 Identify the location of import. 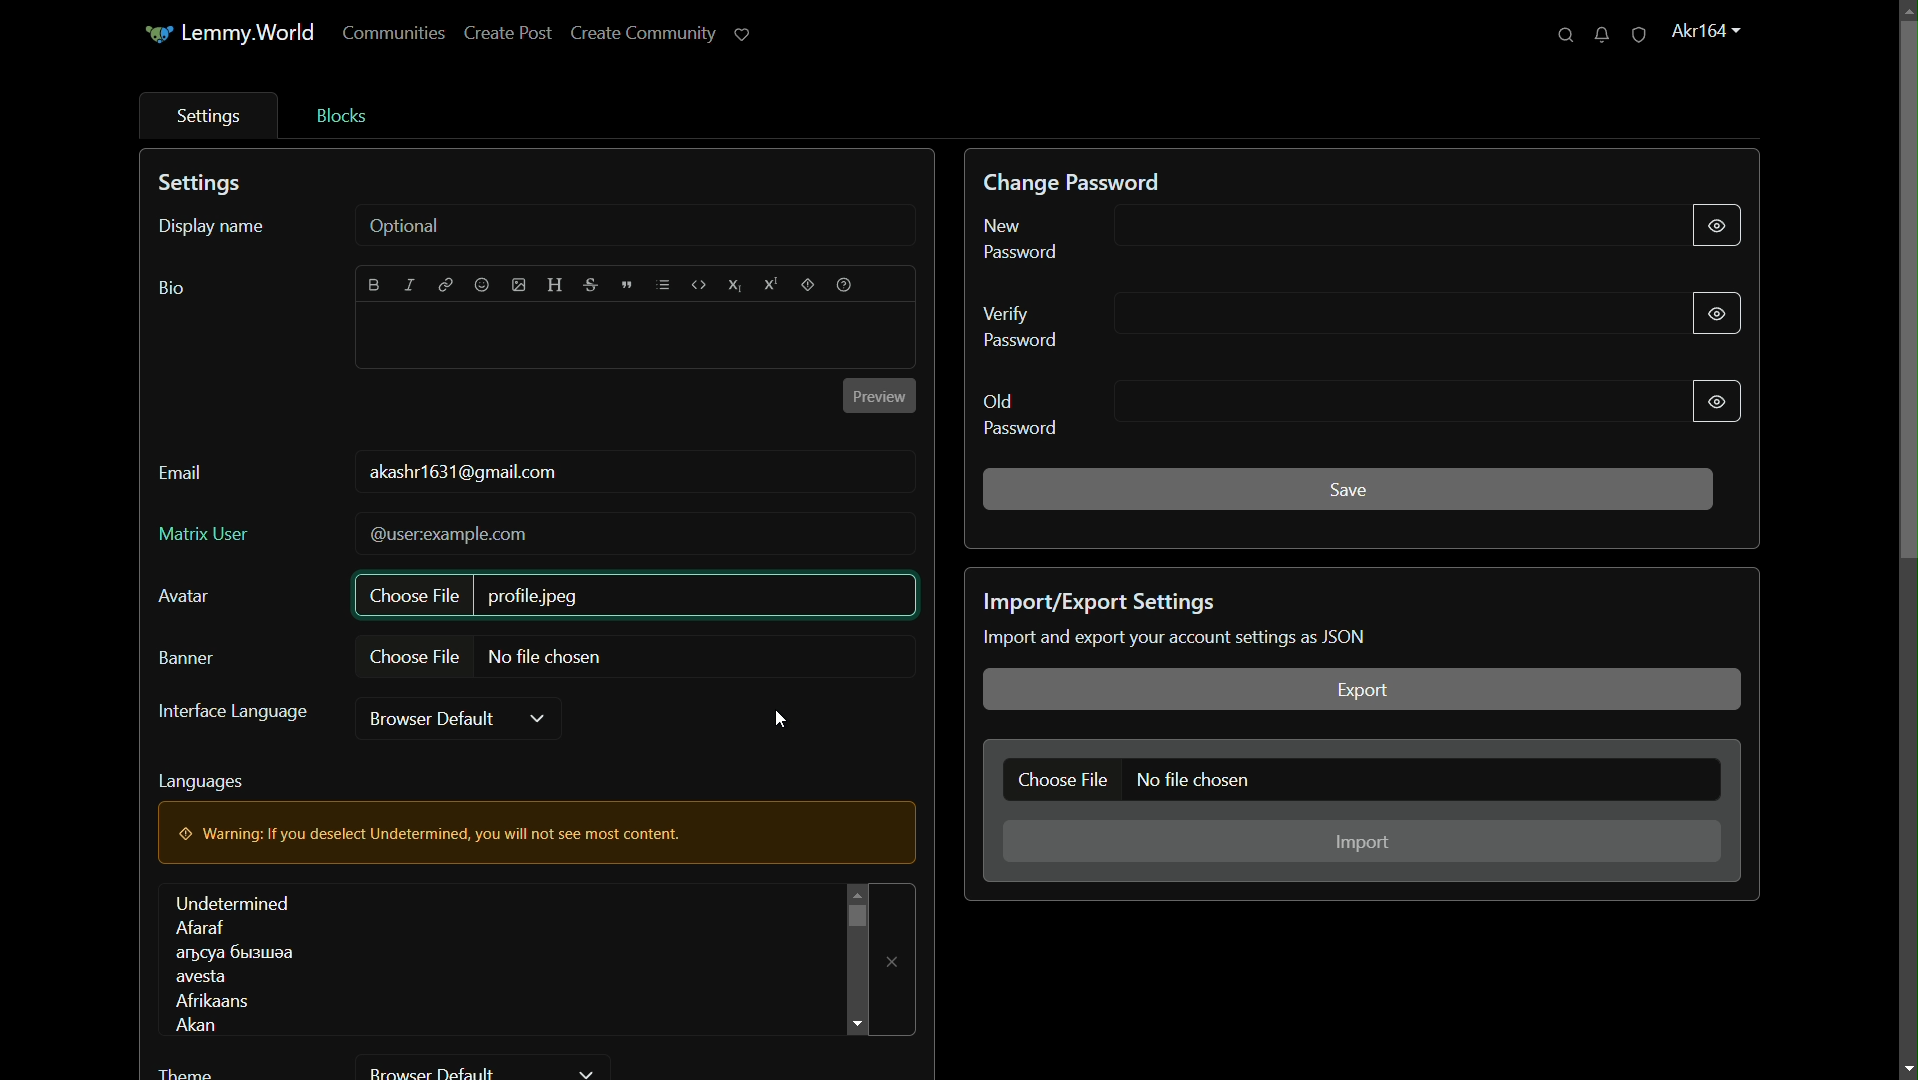
(1364, 843).